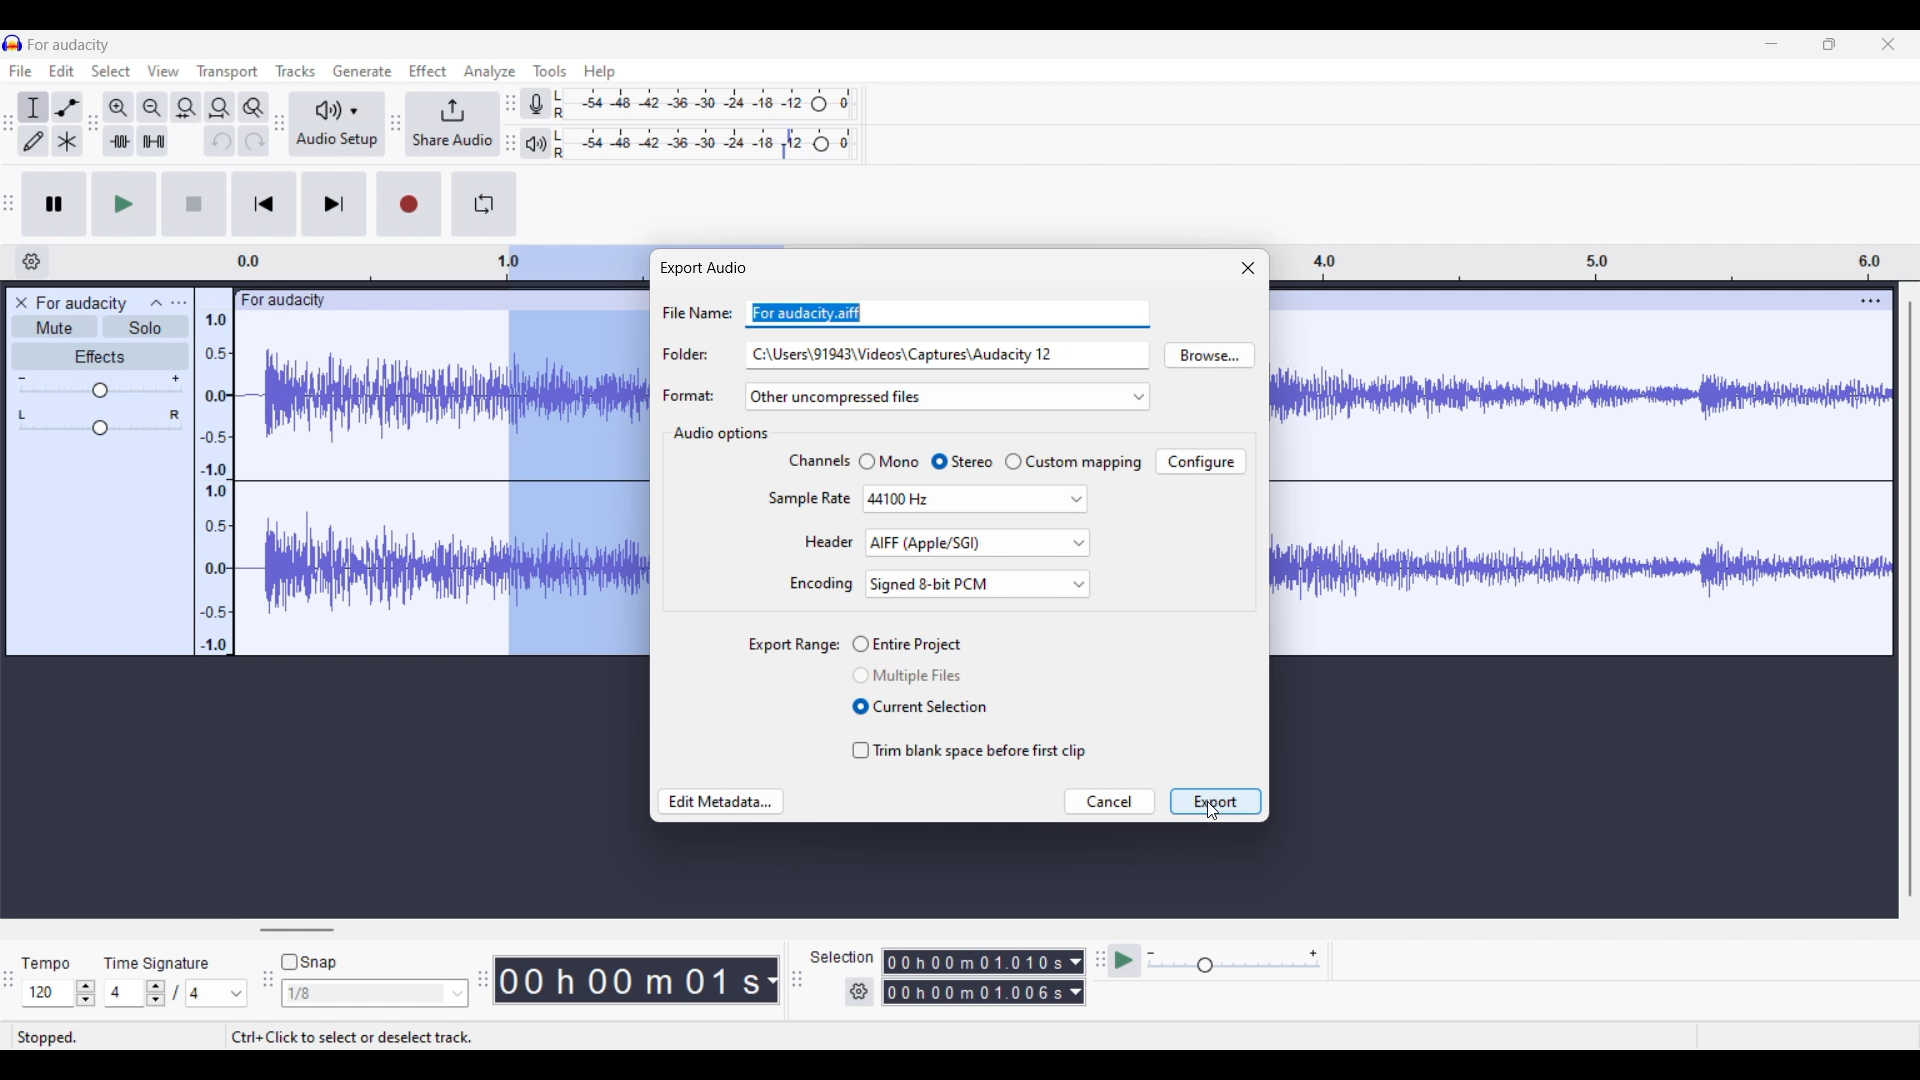  What do you see at coordinates (255, 141) in the screenshot?
I see `Redo` at bounding box center [255, 141].